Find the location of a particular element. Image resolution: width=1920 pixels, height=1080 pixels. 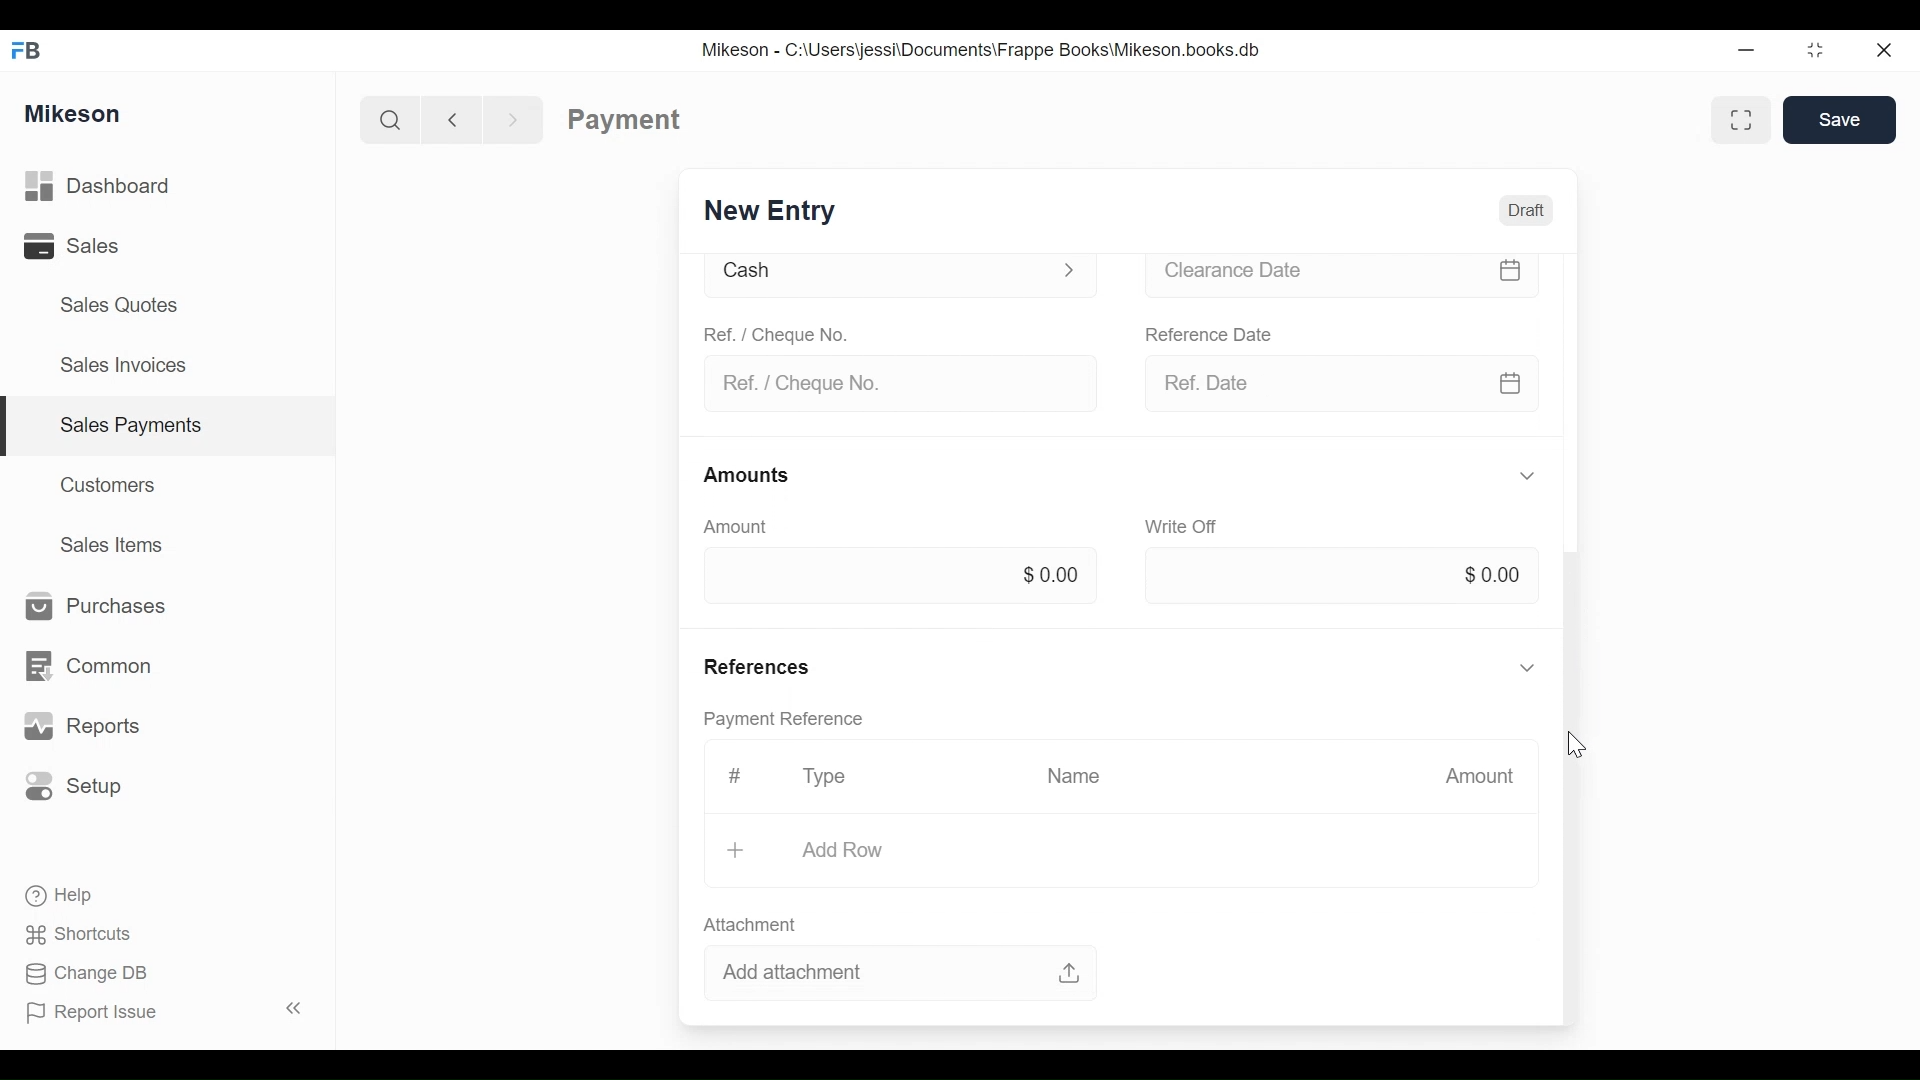

Change DB is located at coordinates (92, 974).